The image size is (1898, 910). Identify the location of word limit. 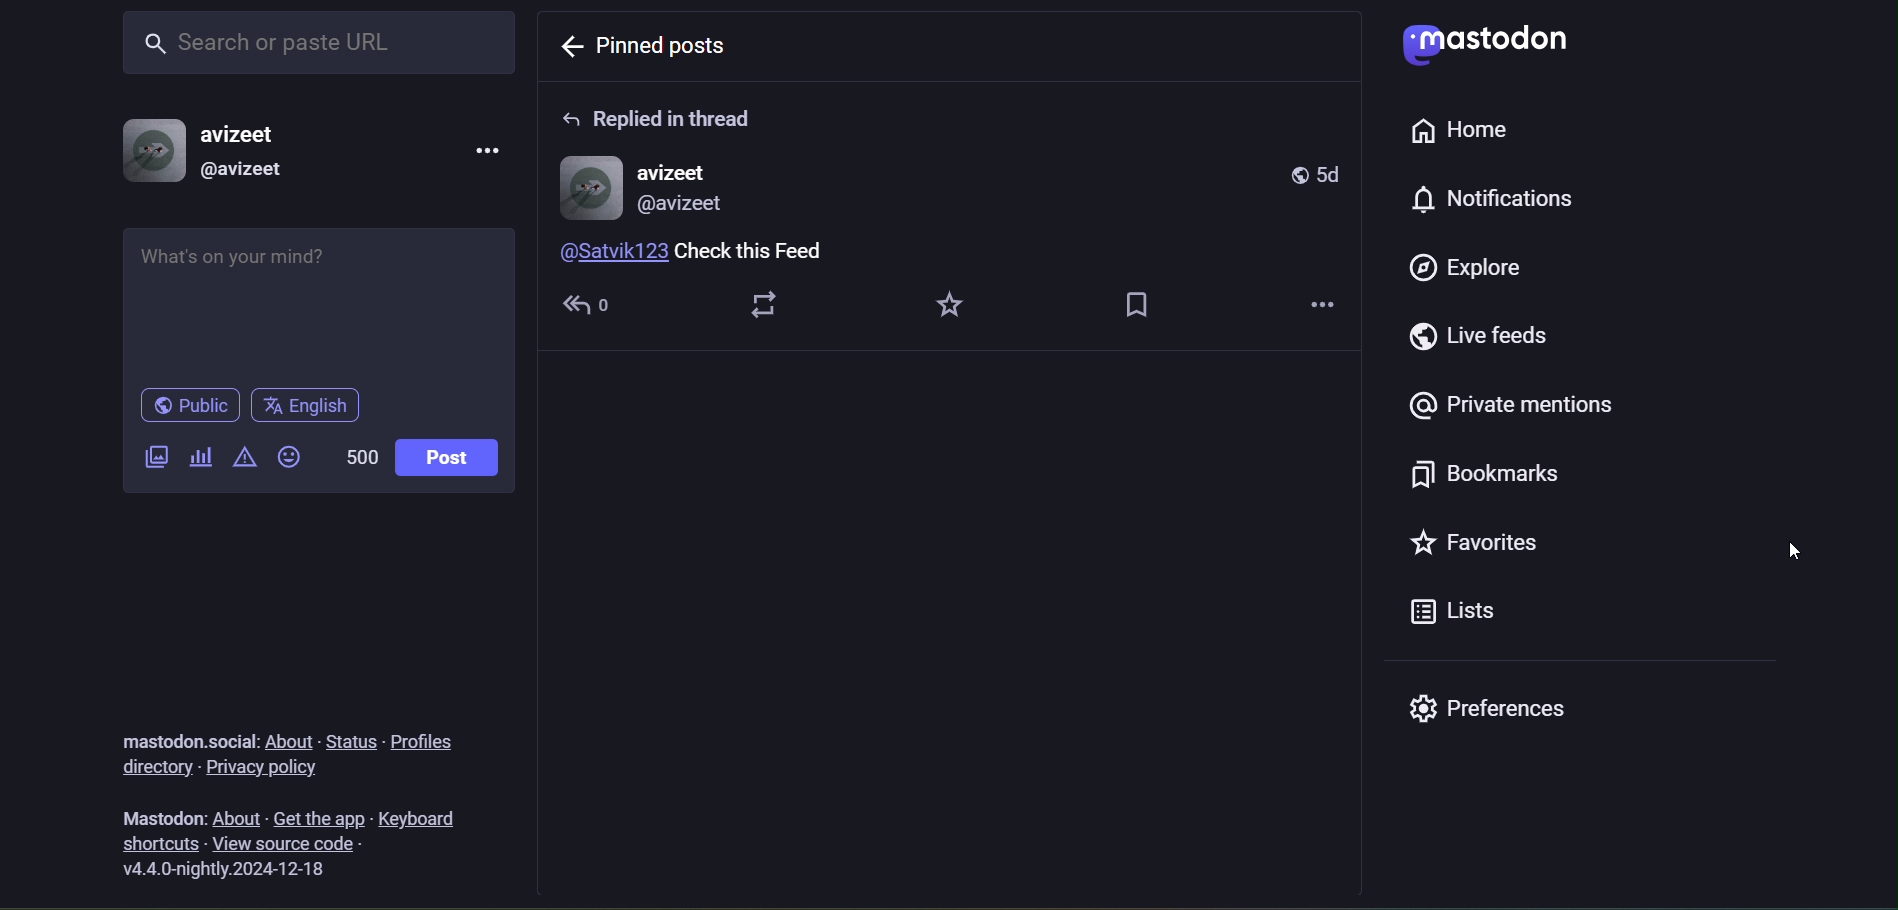
(359, 460).